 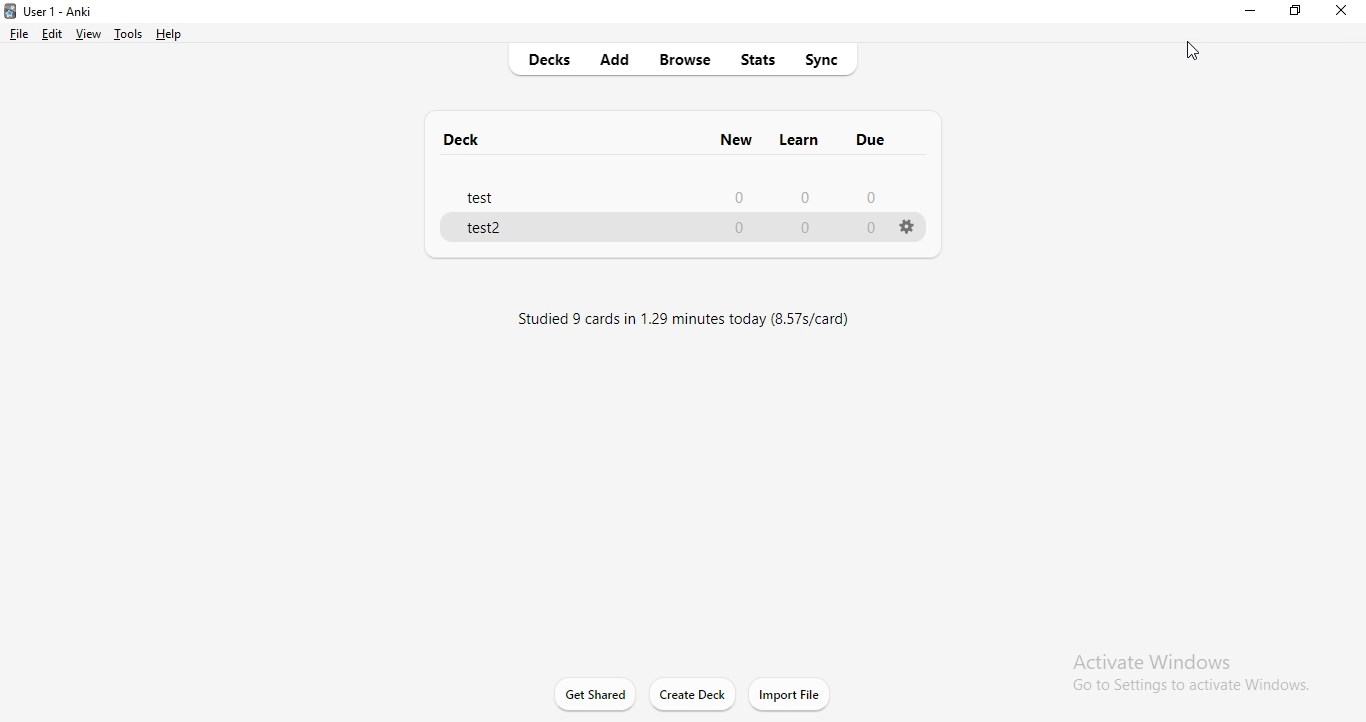 What do you see at coordinates (798, 695) in the screenshot?
I see `import file` at bounding box center [798, 695].